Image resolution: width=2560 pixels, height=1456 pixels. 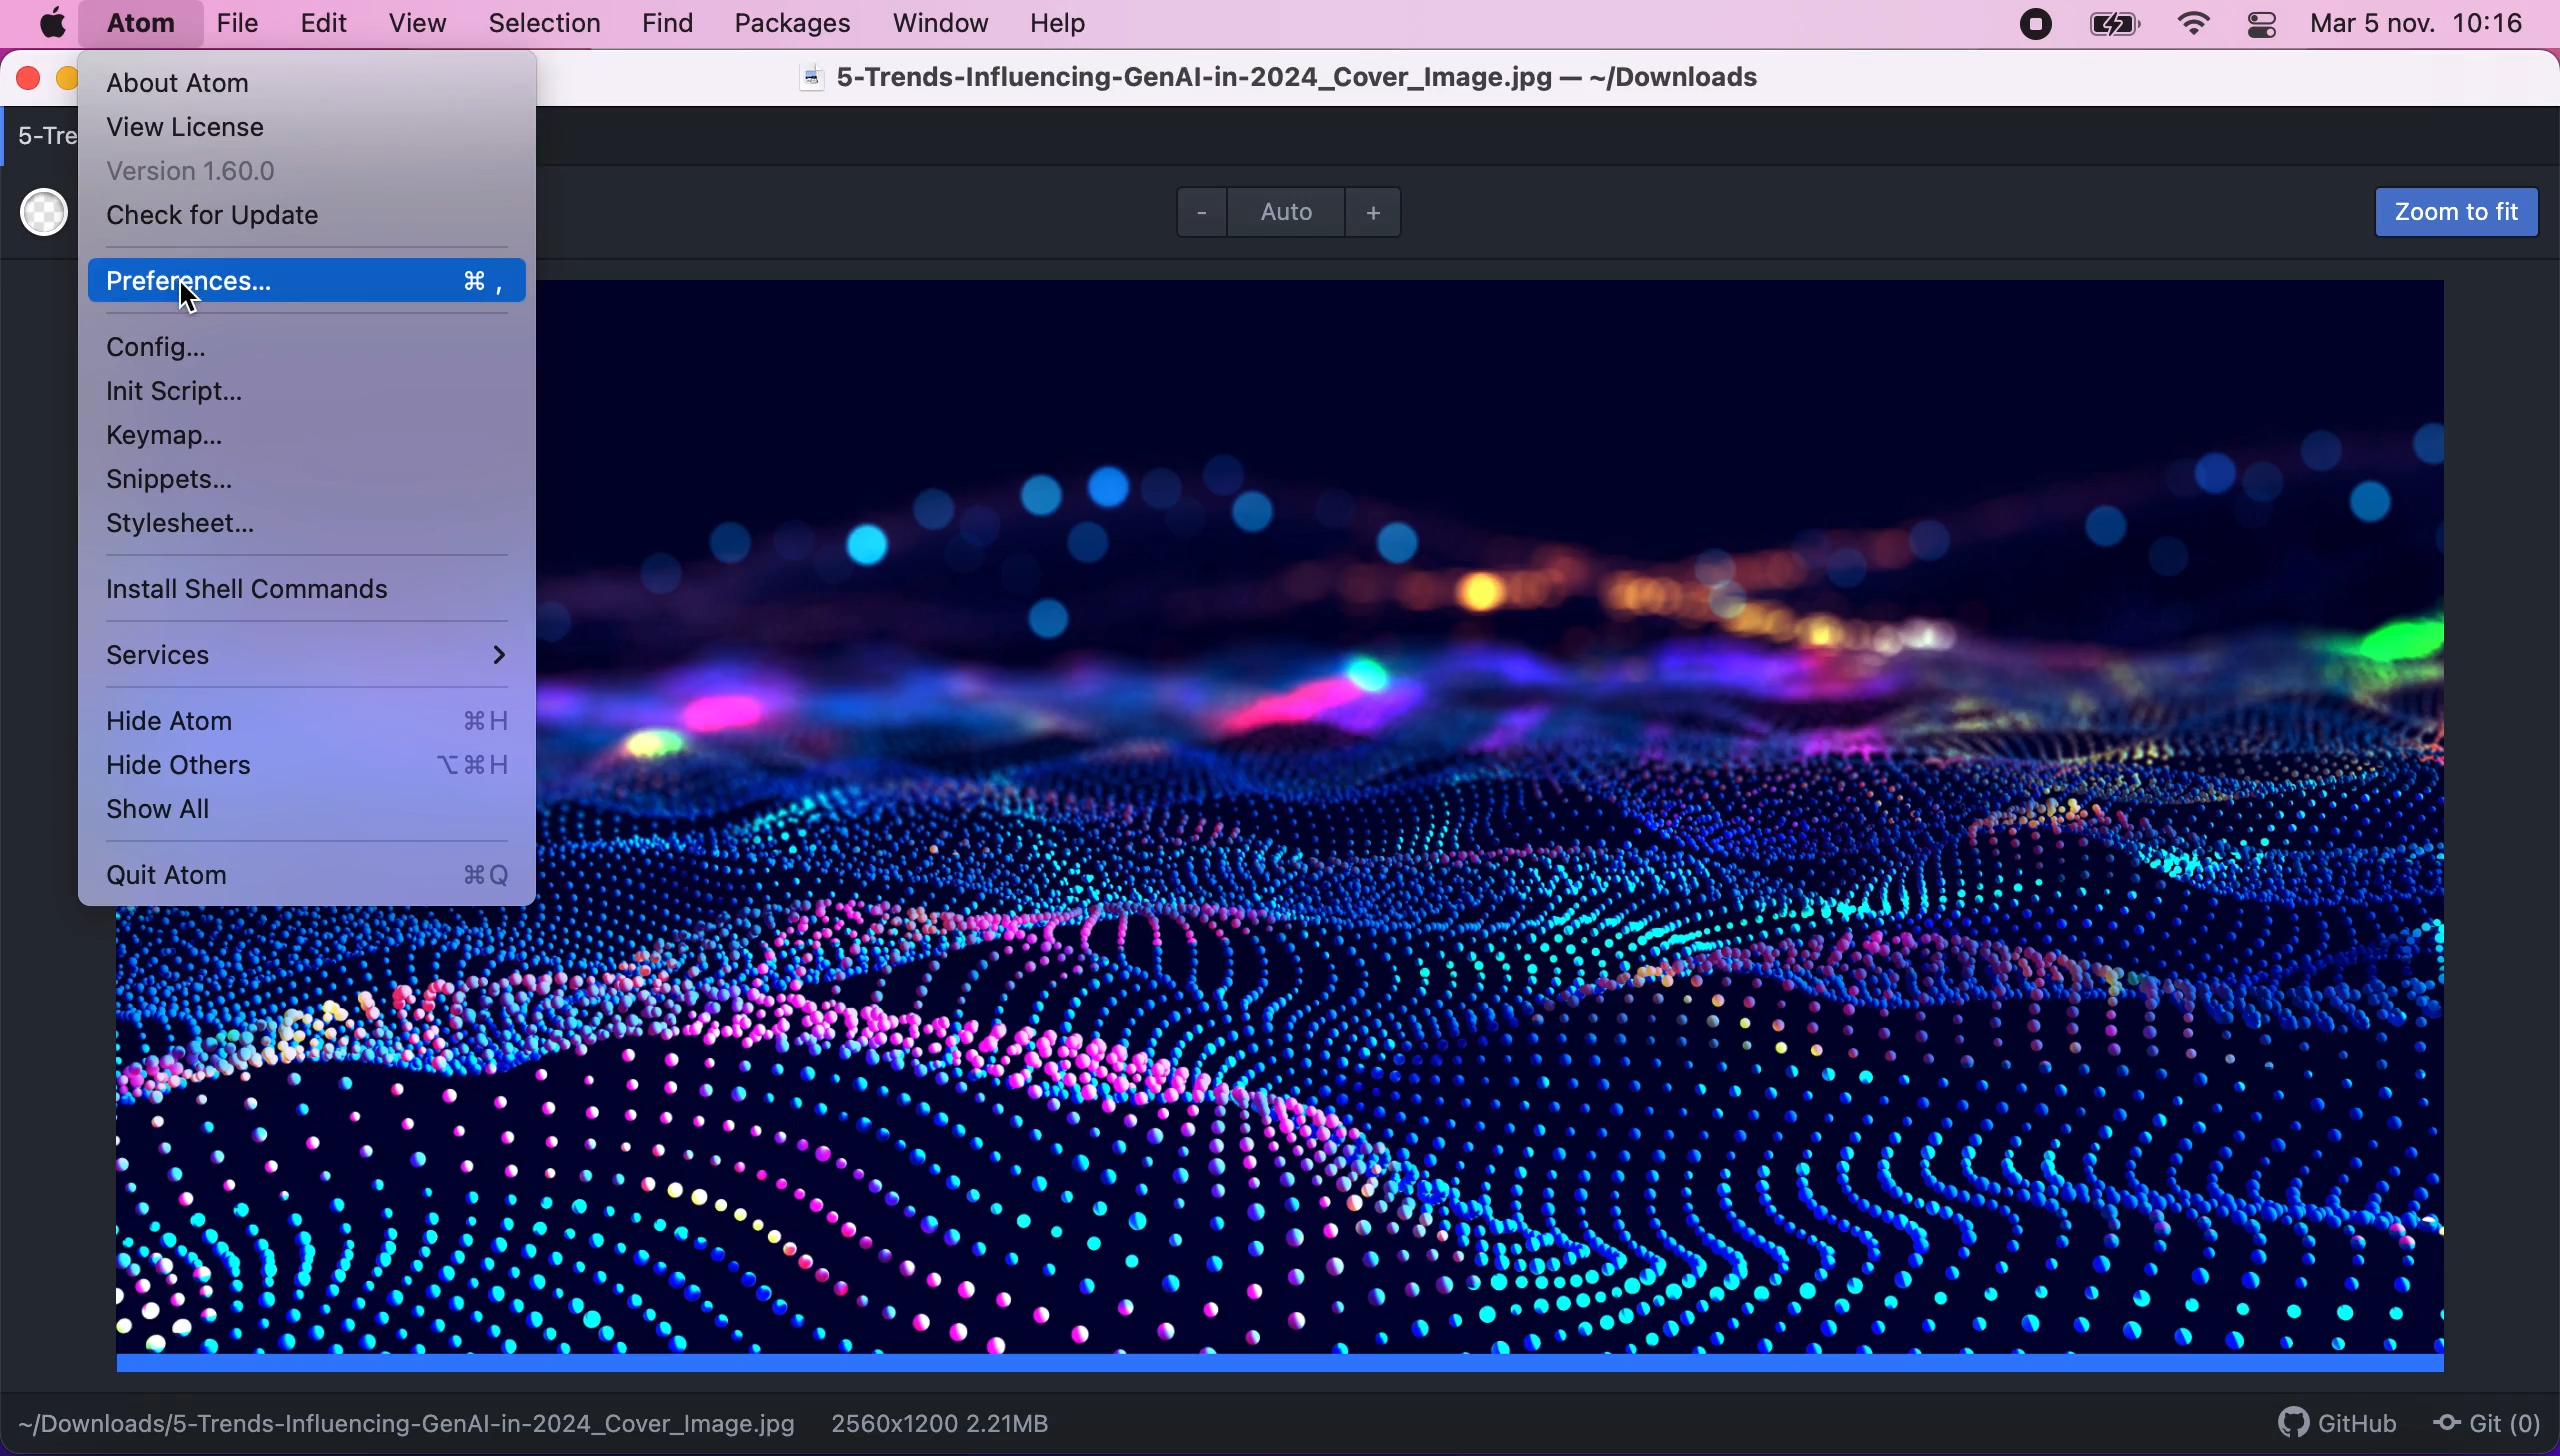 What do you see at coordinates (186, 528) in the screenshot?
I see `stylesheet` at bounding box center [186, 528].